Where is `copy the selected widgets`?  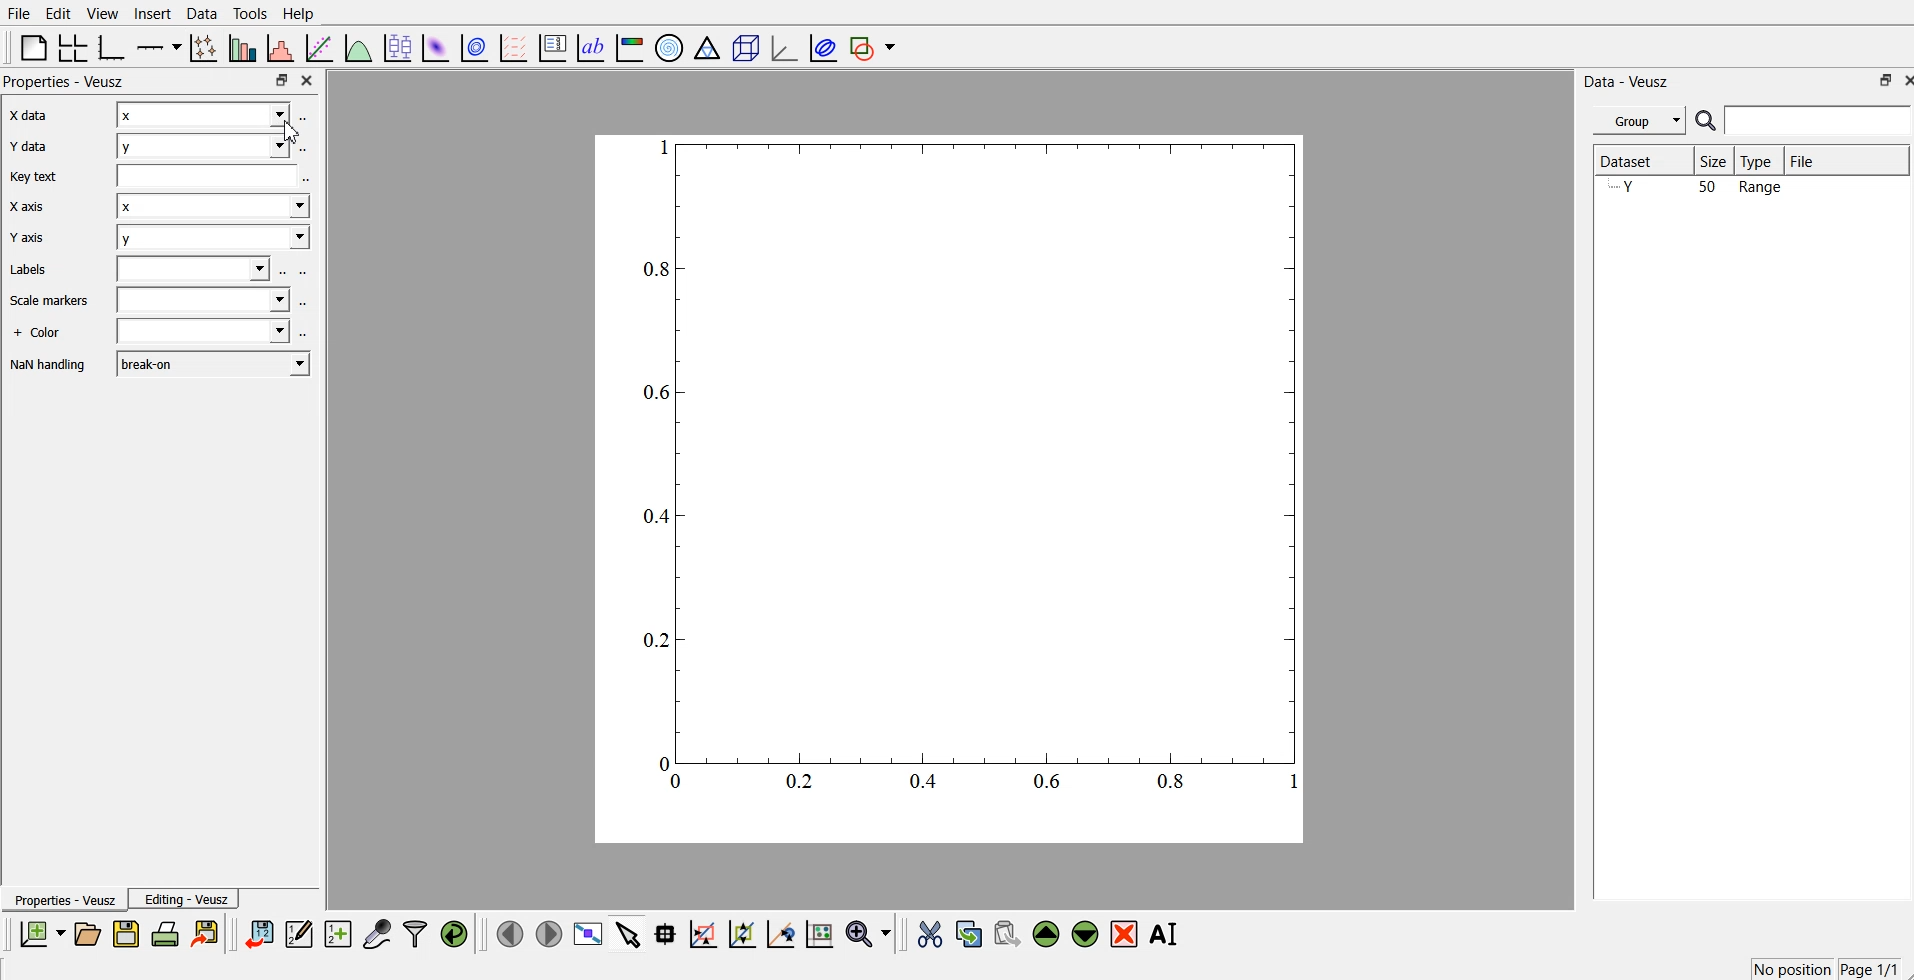
copy the selected widgets is located at coordinates (969, 935).